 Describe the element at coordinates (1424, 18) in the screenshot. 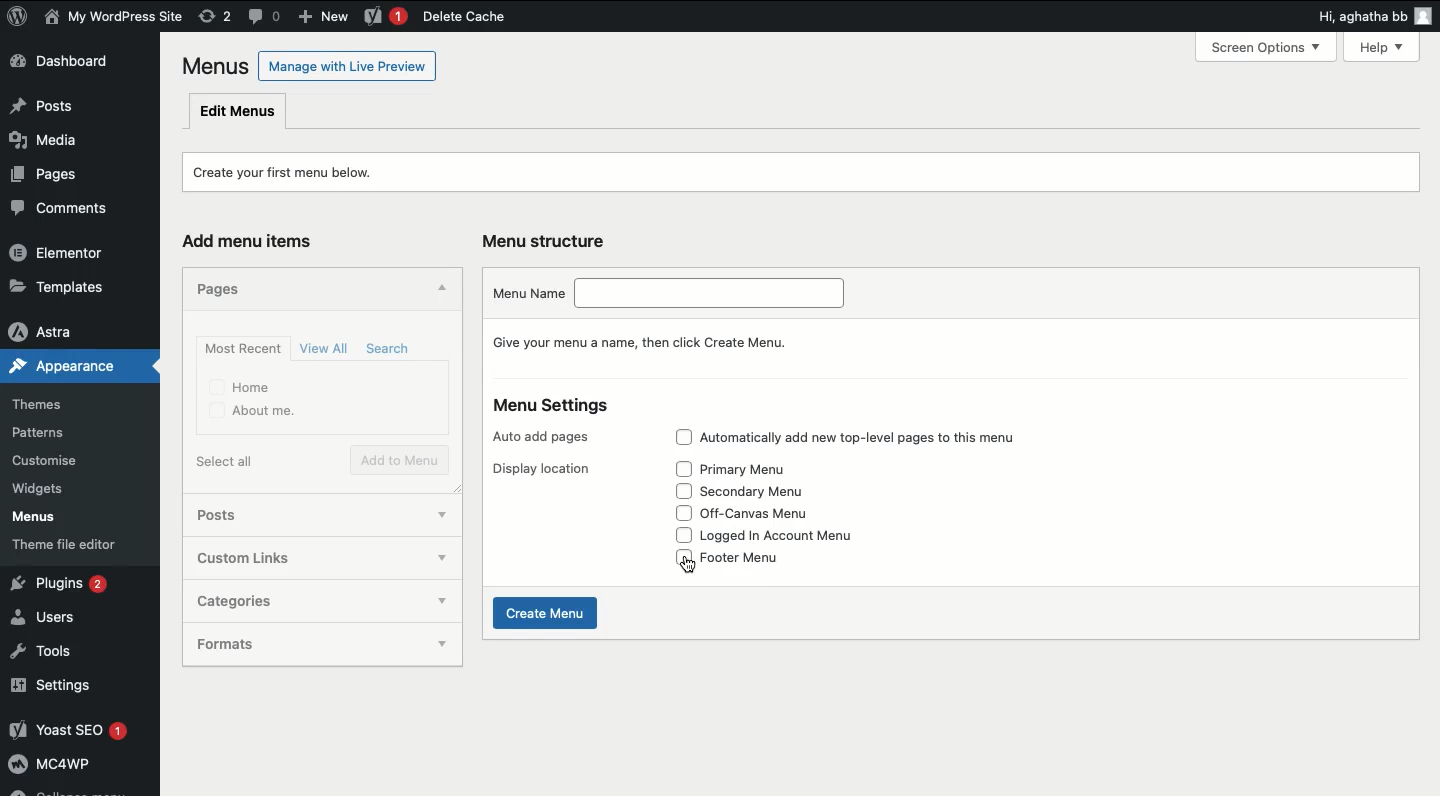

I see `user icon` at that location.